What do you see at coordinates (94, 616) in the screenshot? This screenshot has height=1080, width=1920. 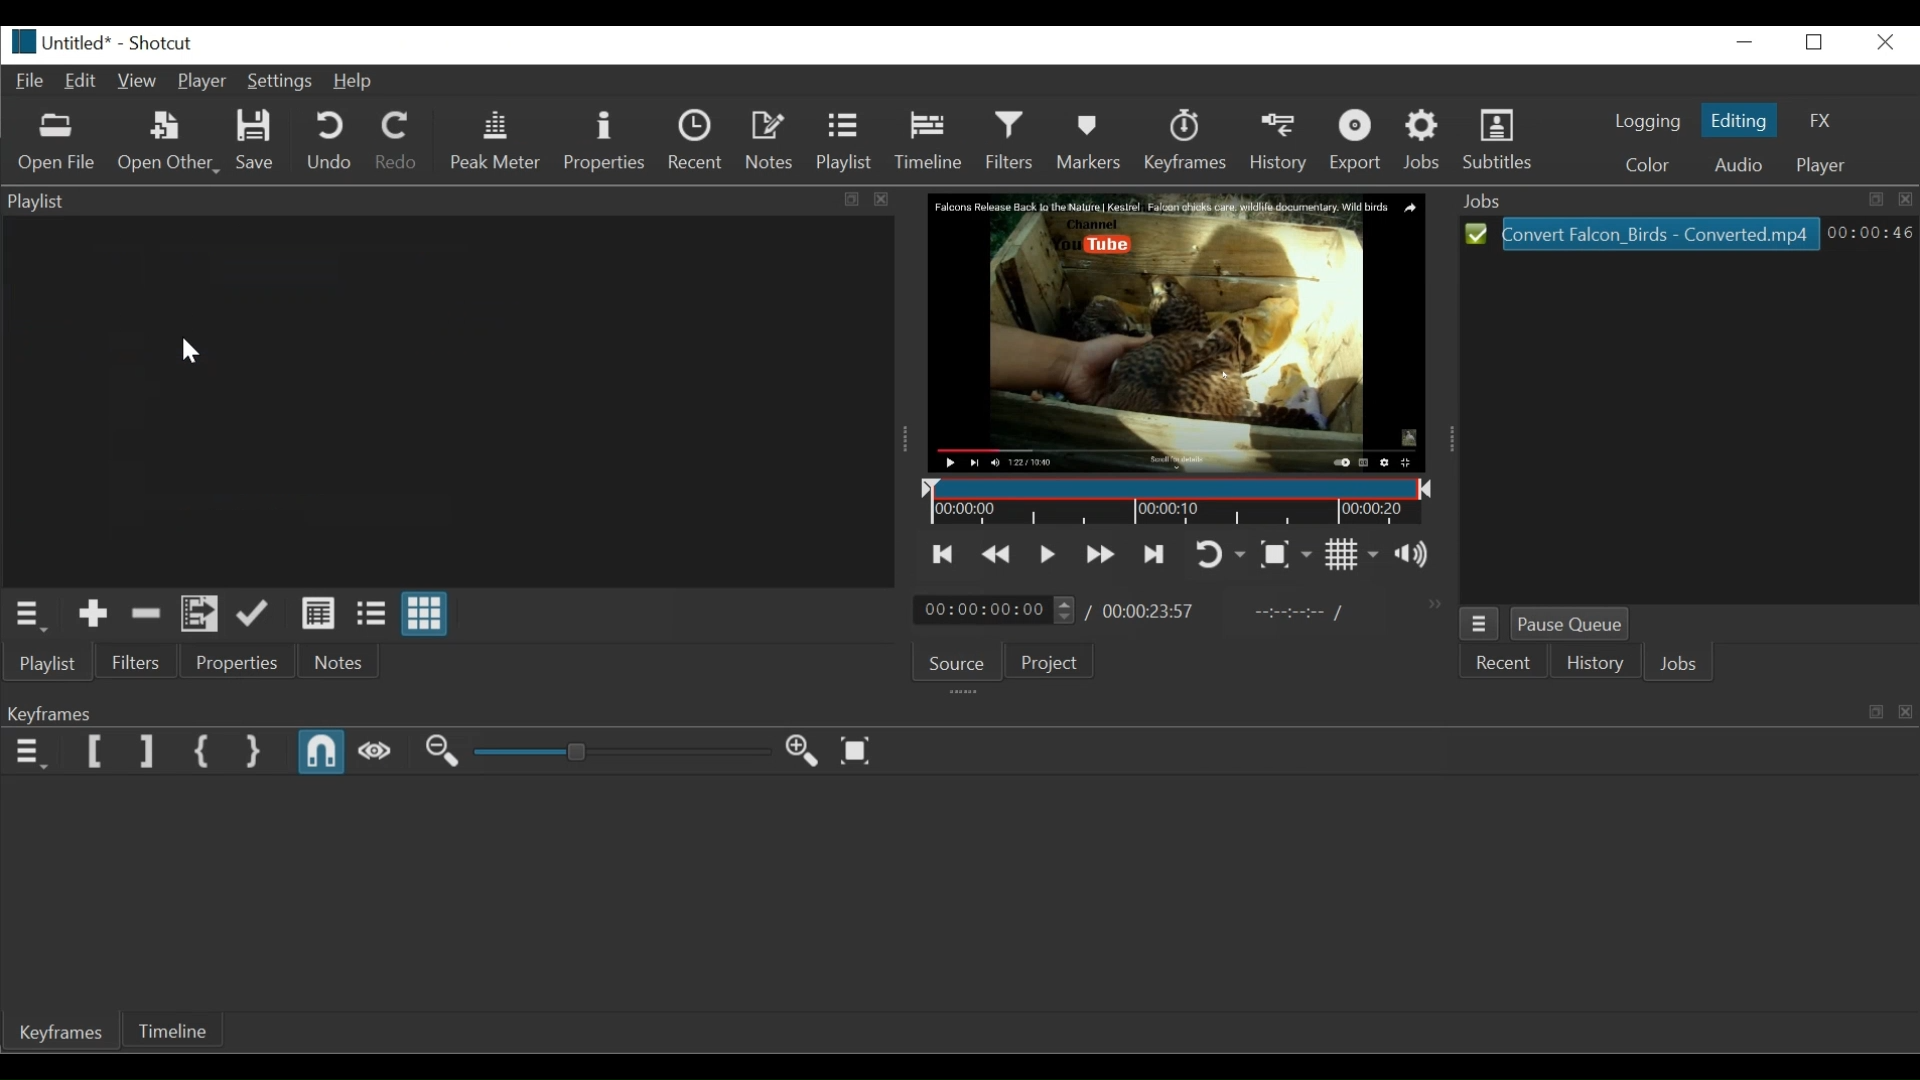 I see `Add to the playlist` at bounding box center [94, 616].